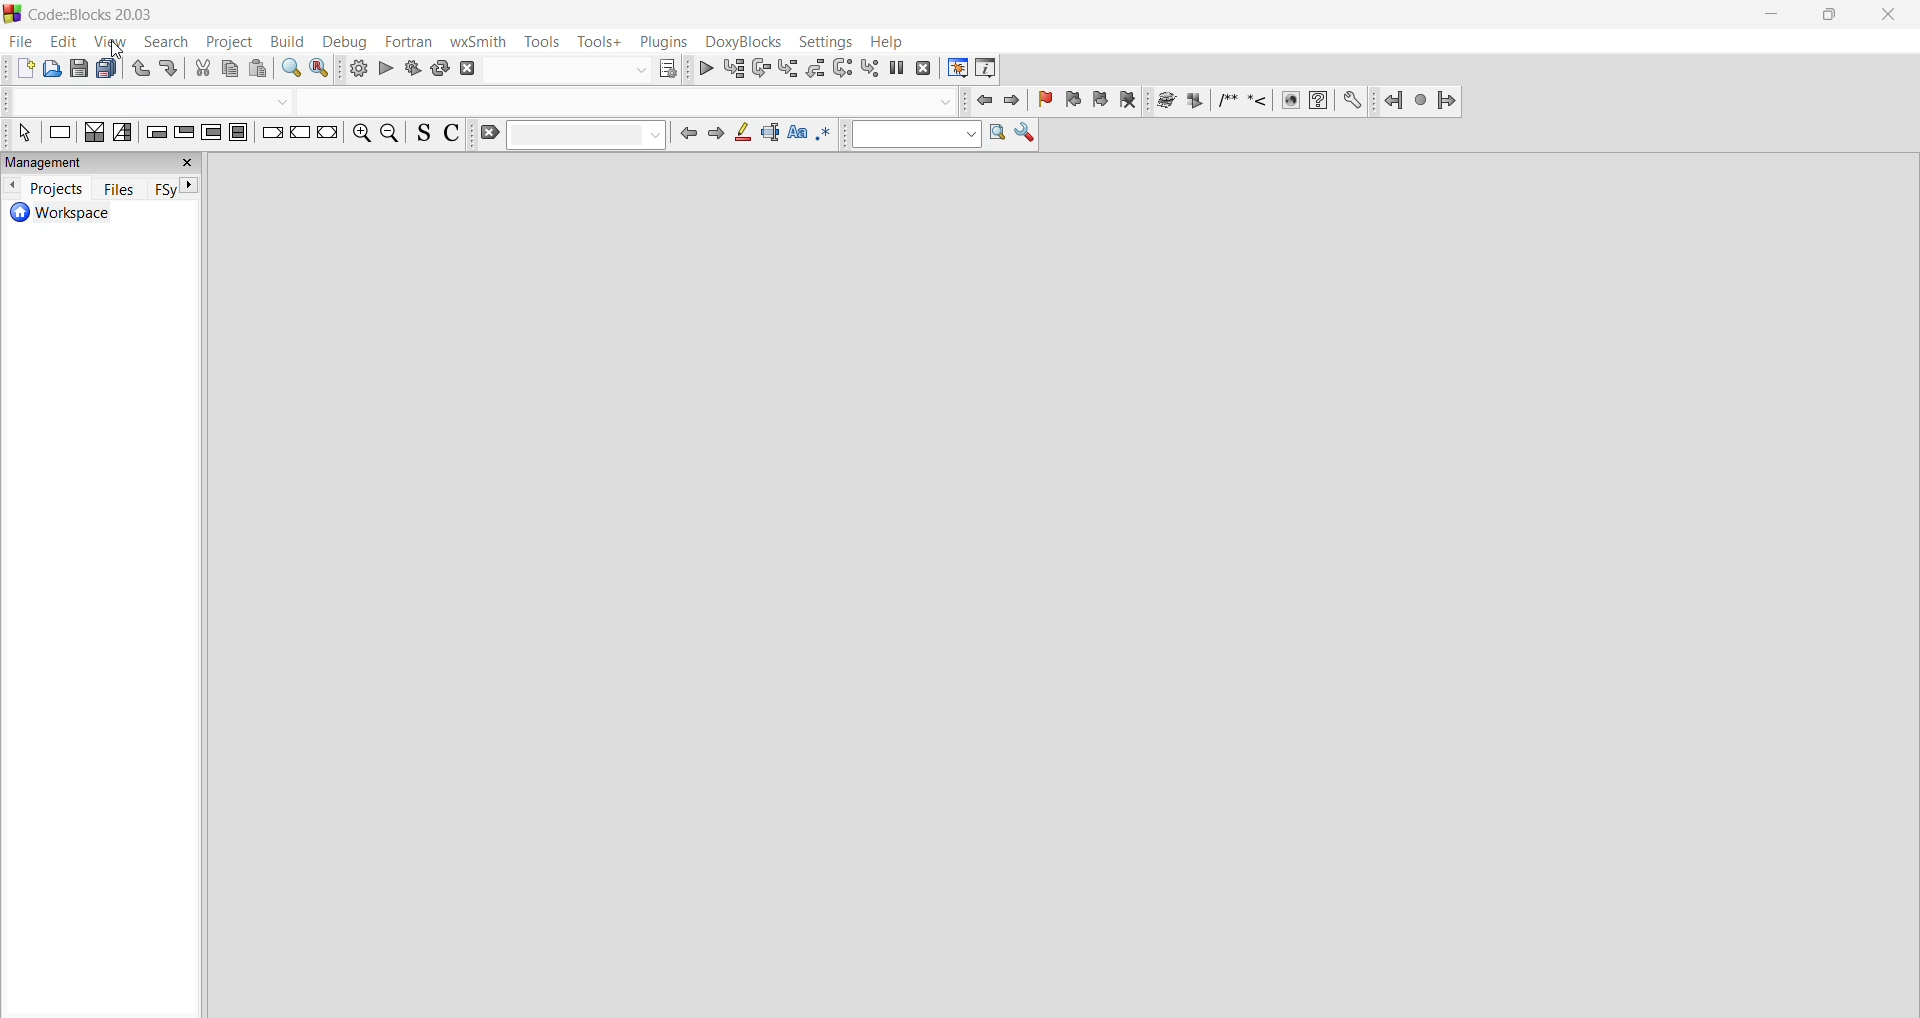  Describe the element at coordinates (480, 43) in the screenshot. I see `wxSmith` at that location.